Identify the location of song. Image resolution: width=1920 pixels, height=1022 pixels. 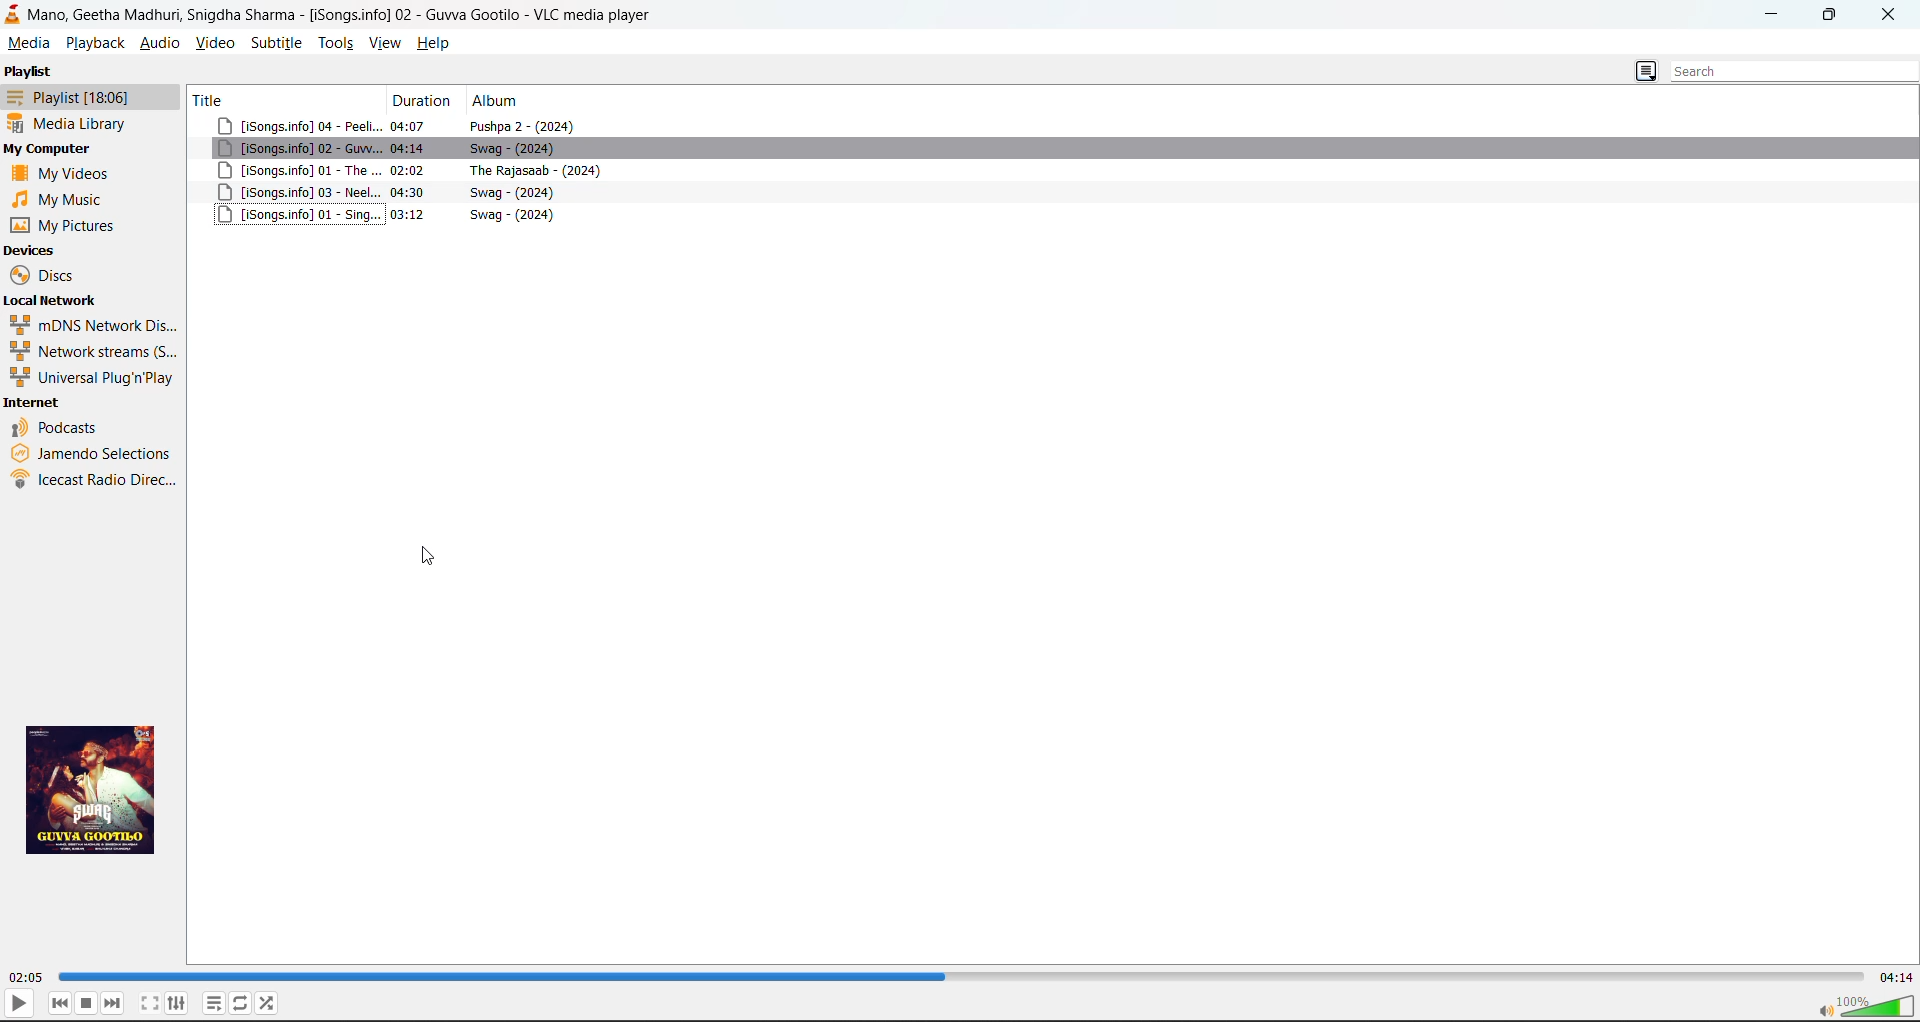
(1058, 126).